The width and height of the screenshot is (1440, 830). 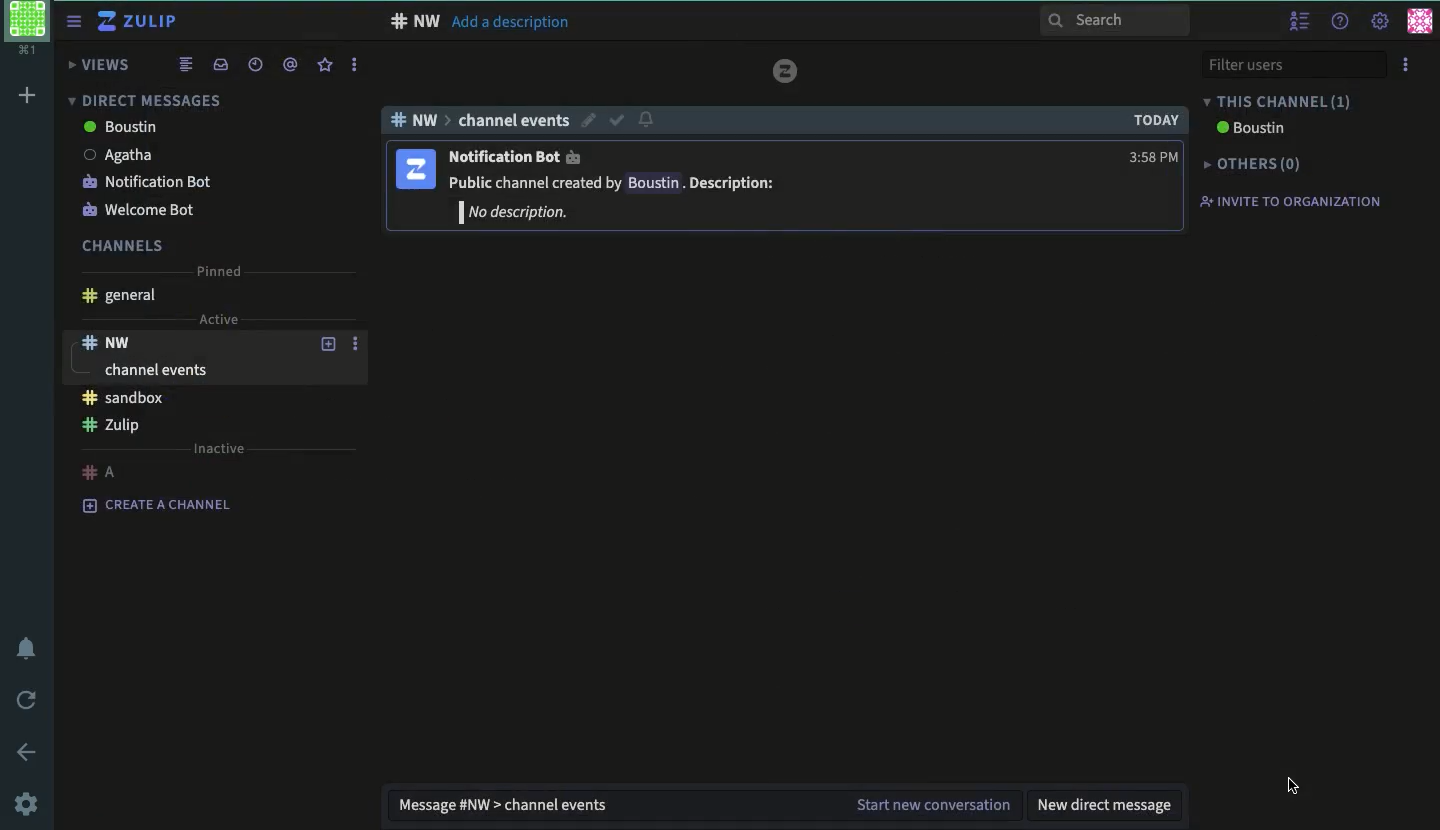 I want to click on sidebar, so click(x=75, y=23).